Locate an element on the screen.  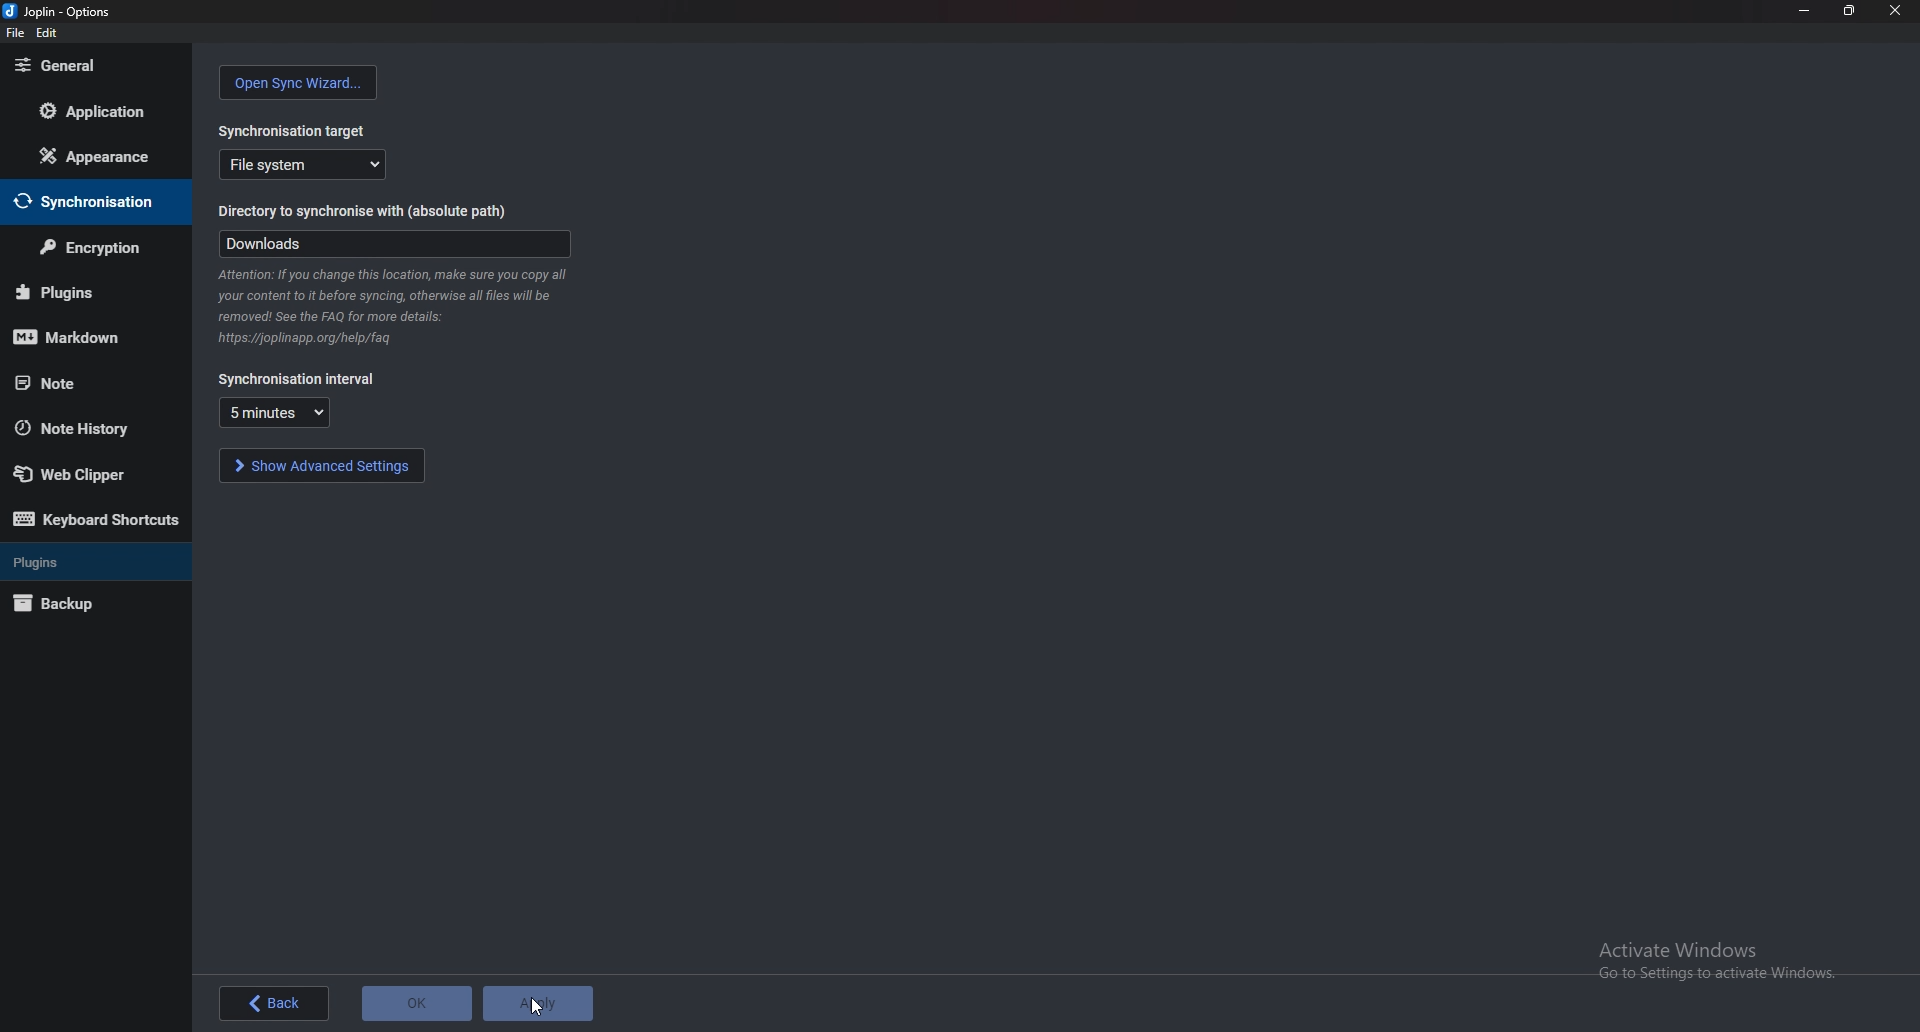
Plugins is located at coordinates (87, 293).